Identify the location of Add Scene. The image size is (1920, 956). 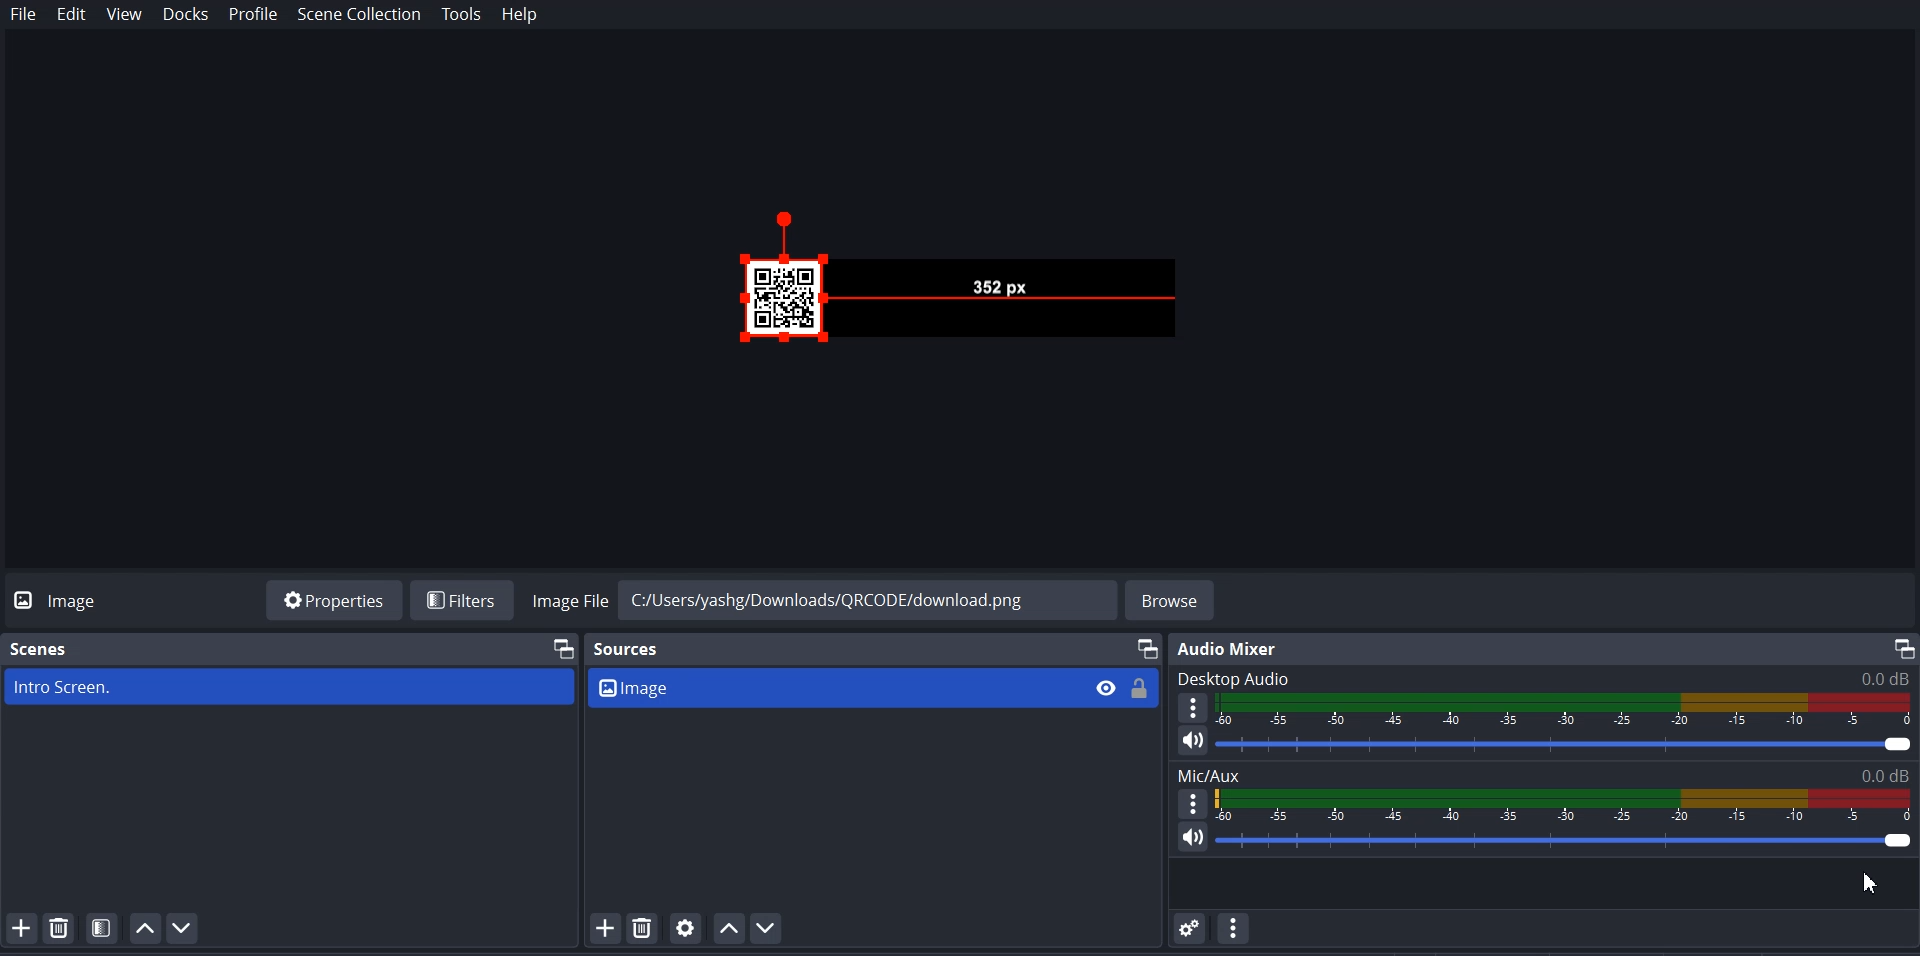
(21, 927).